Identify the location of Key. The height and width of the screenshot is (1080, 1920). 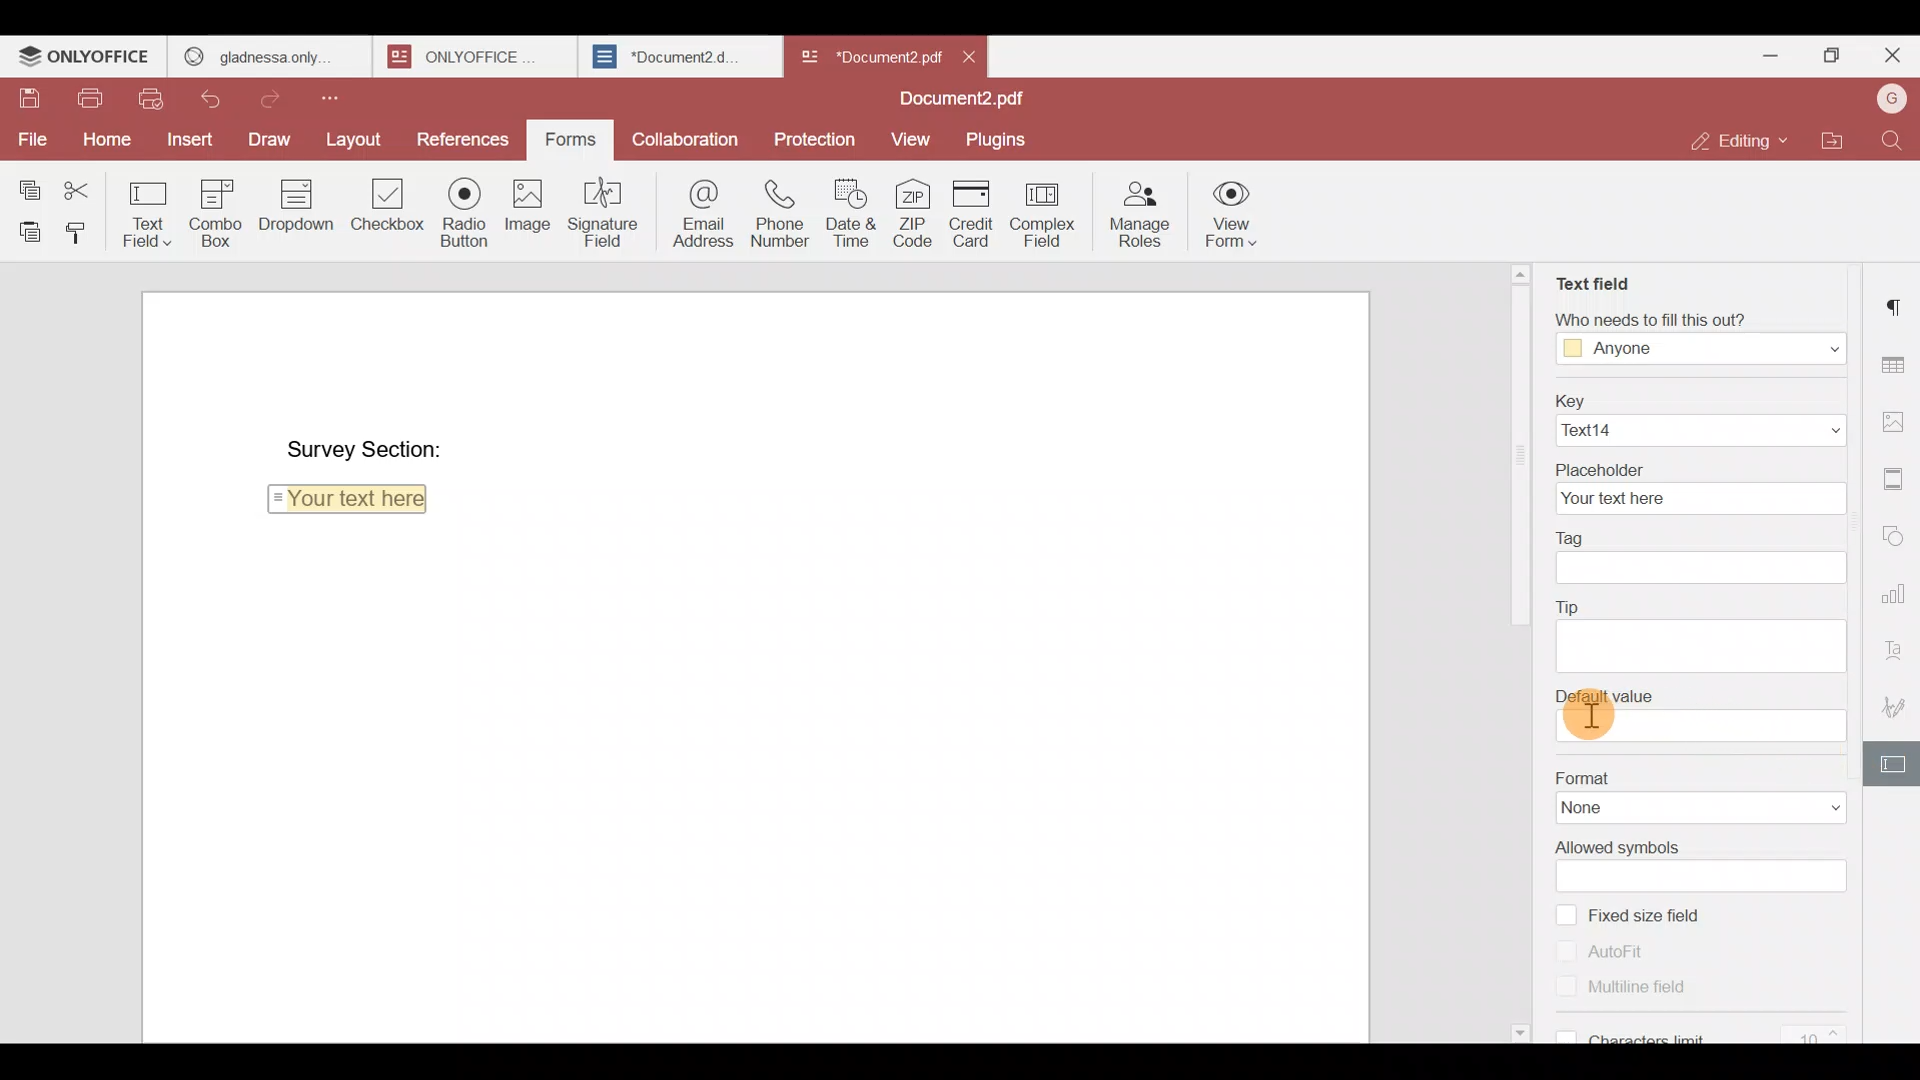
(1694, 399).